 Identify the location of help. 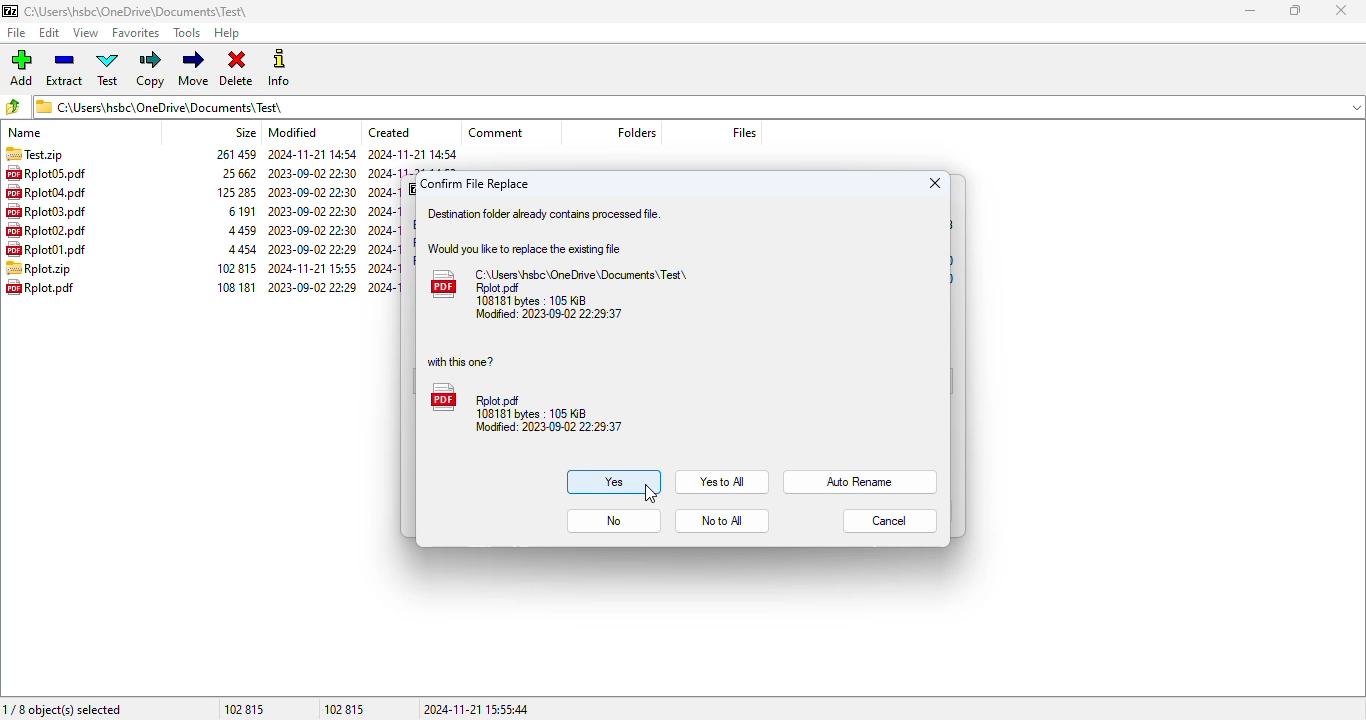
(227, 33).